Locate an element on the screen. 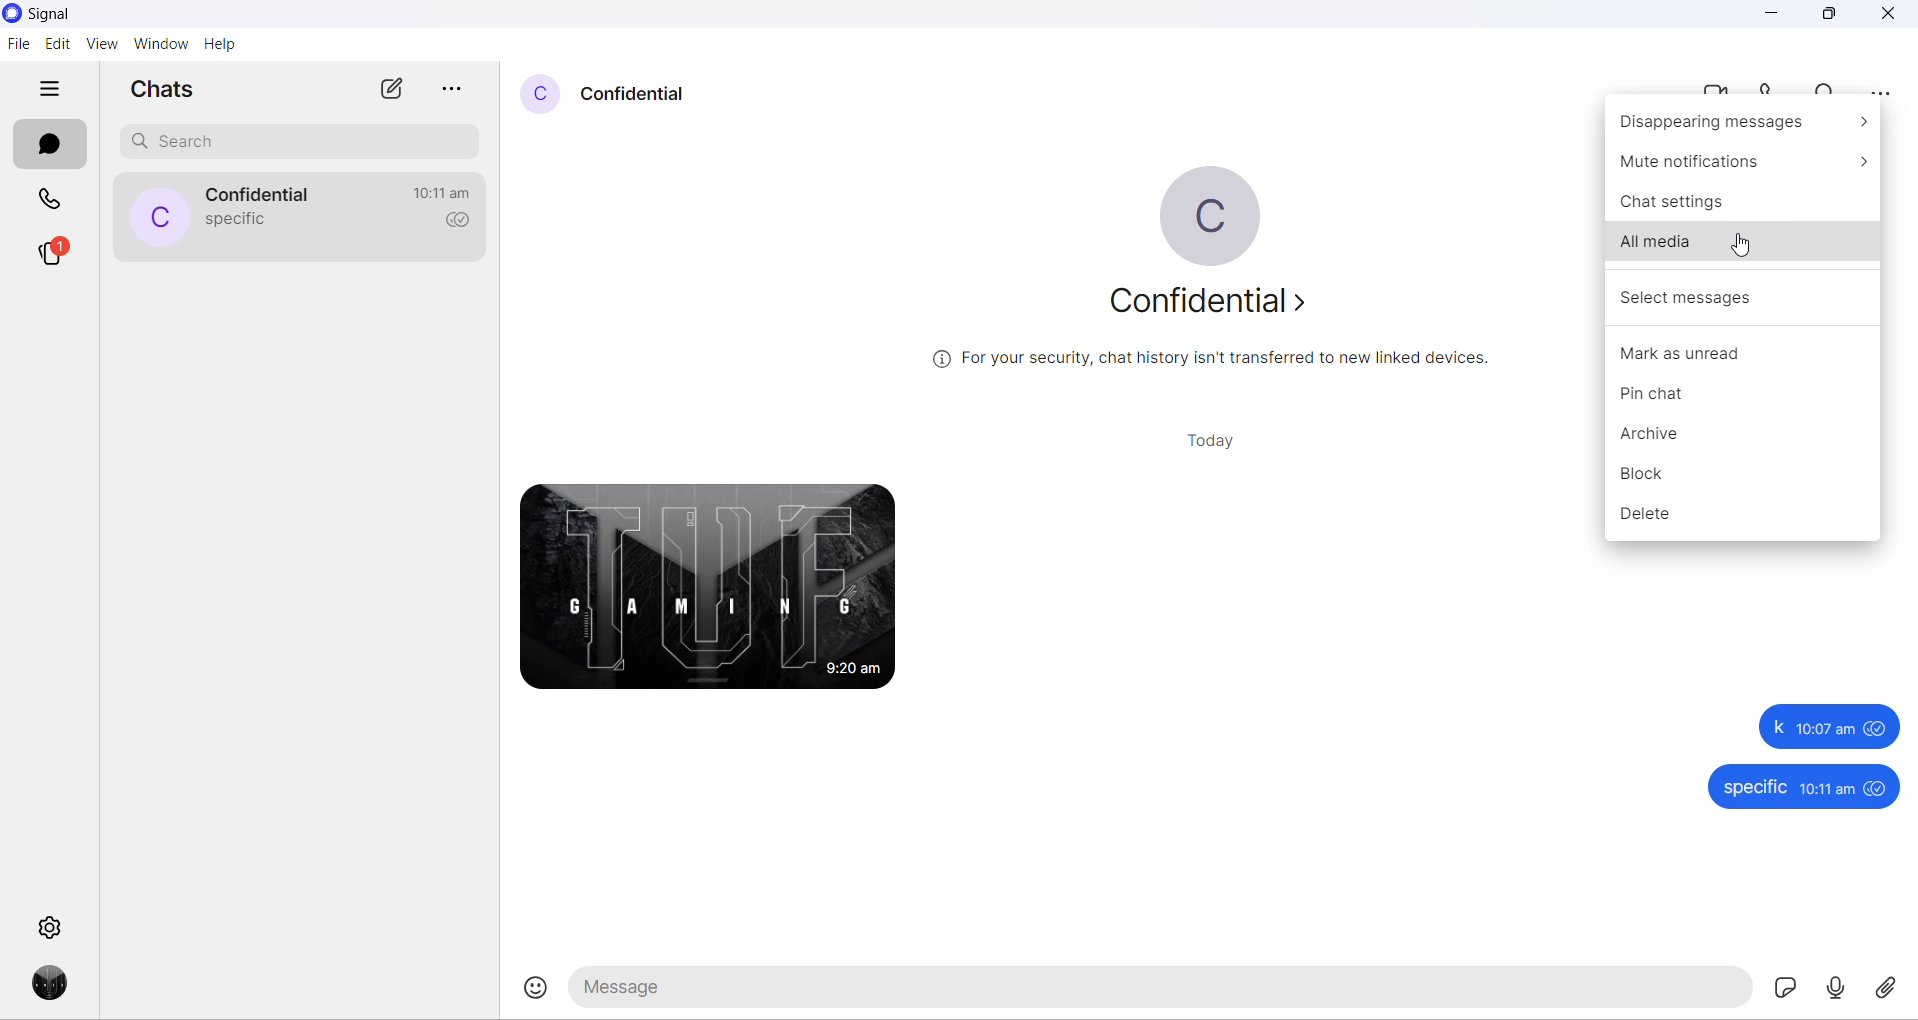 Image resolution: width=1918 pixels, height=1020 pixels. chat settings is located at coordinates (1744, 208).